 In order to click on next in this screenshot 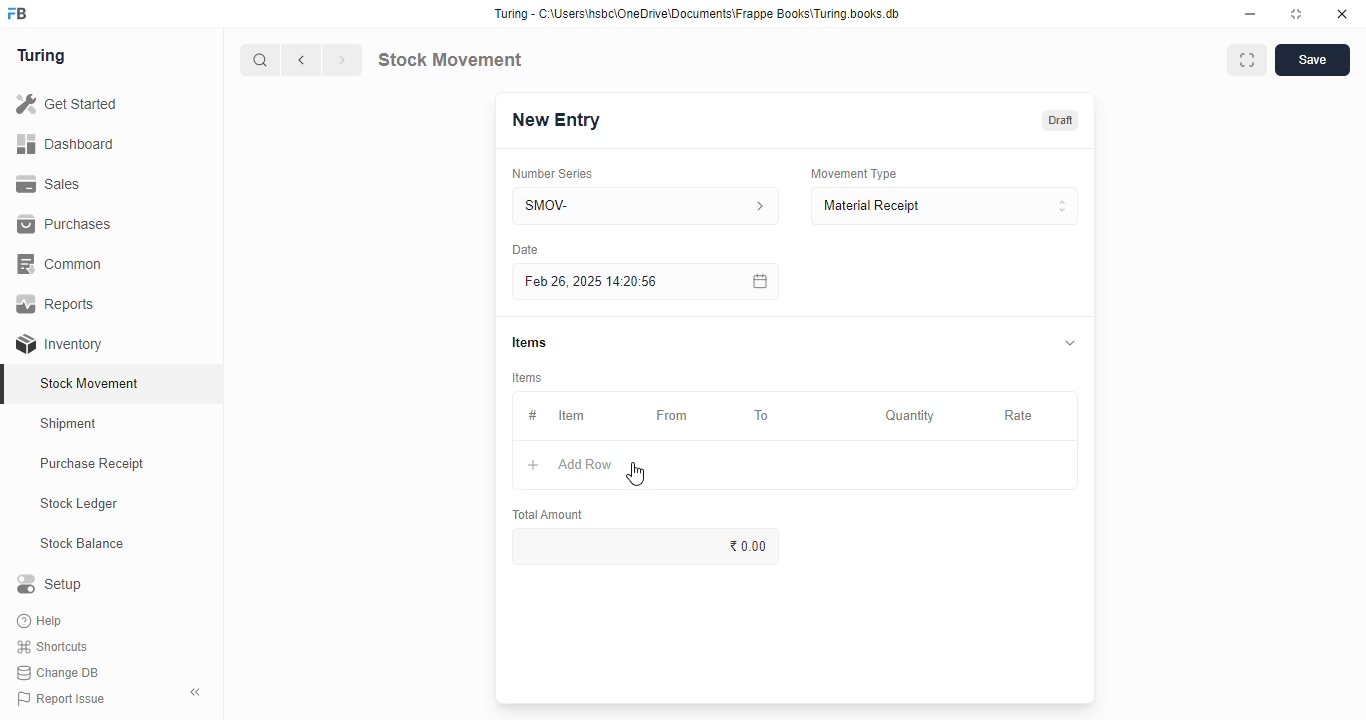, I will do `click(342, 60)`.